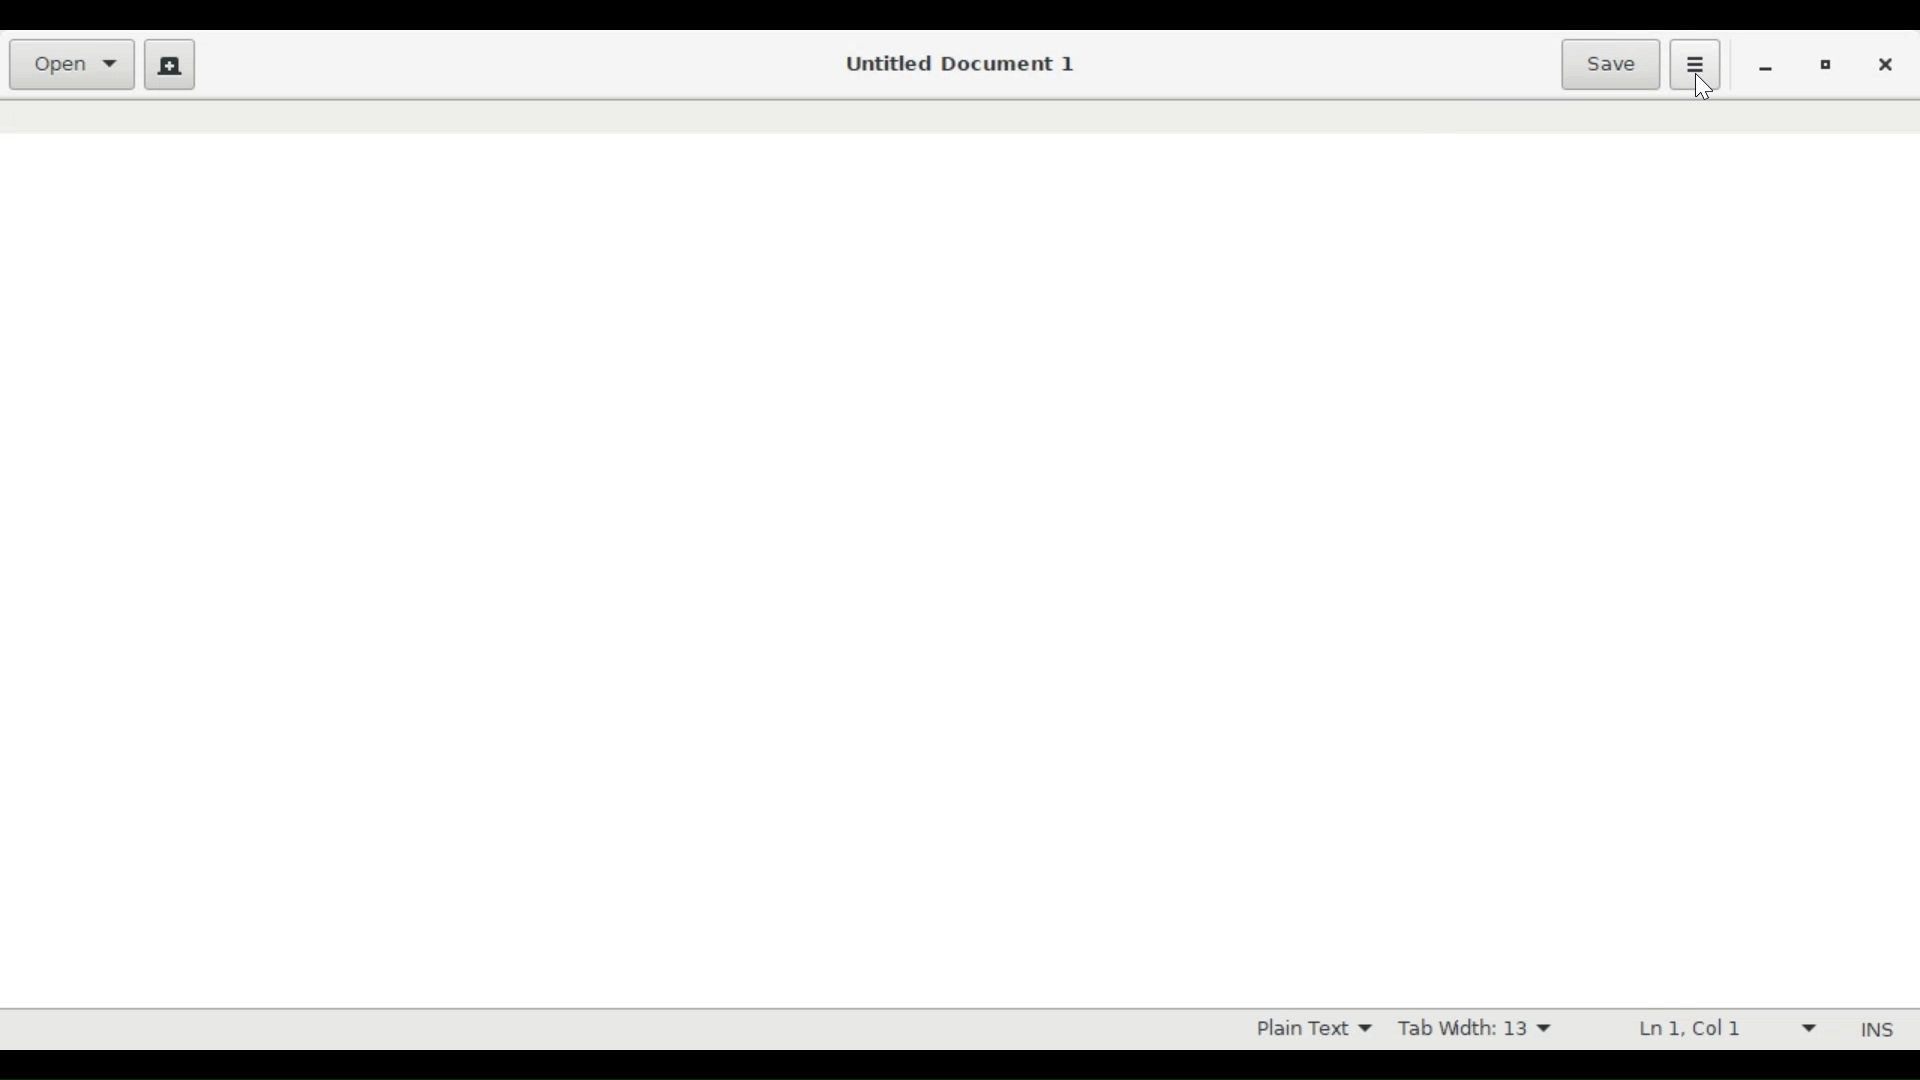 The height and width of the screenshot is (1080, 1920). What do you see at coordinates (959, 552) in the screenshot?
I see `Text Entry Pane` at bounding box center [959, 552].